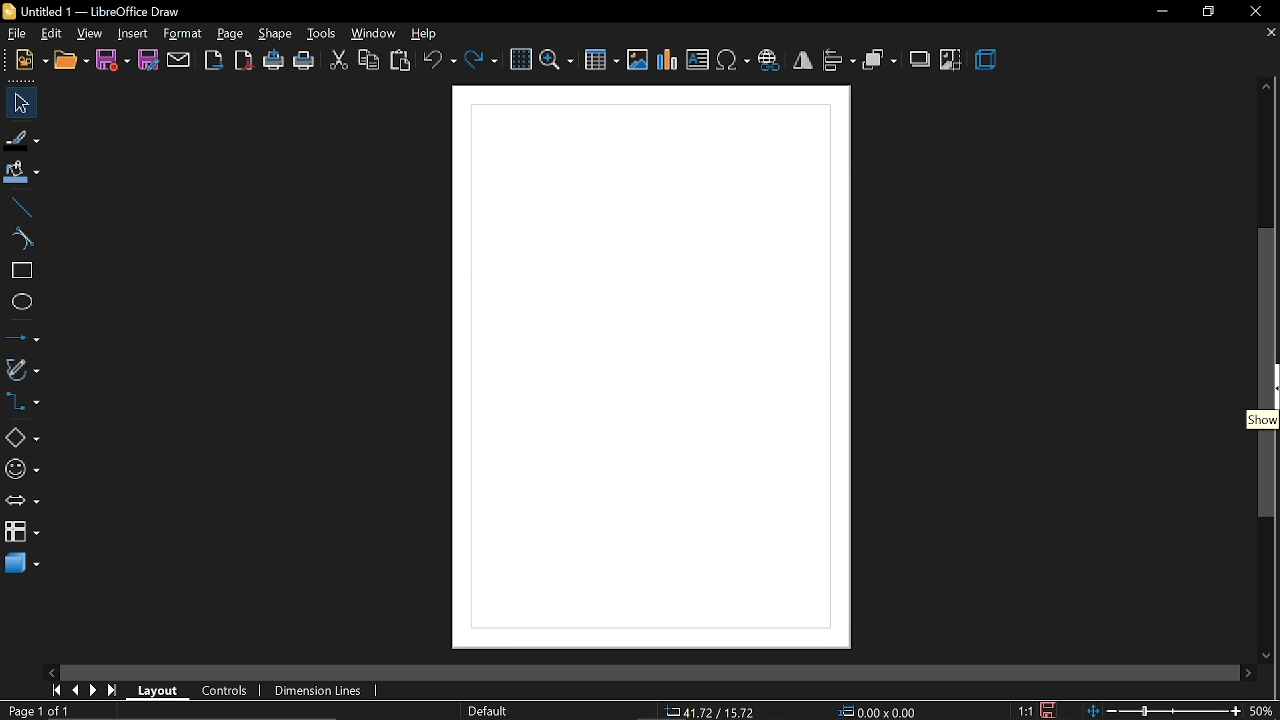 The width and height of the screenshot is (1280, 720). Describe the element at coordinates (1164, 712) in the screenshot. I see `change zoom` at that location.